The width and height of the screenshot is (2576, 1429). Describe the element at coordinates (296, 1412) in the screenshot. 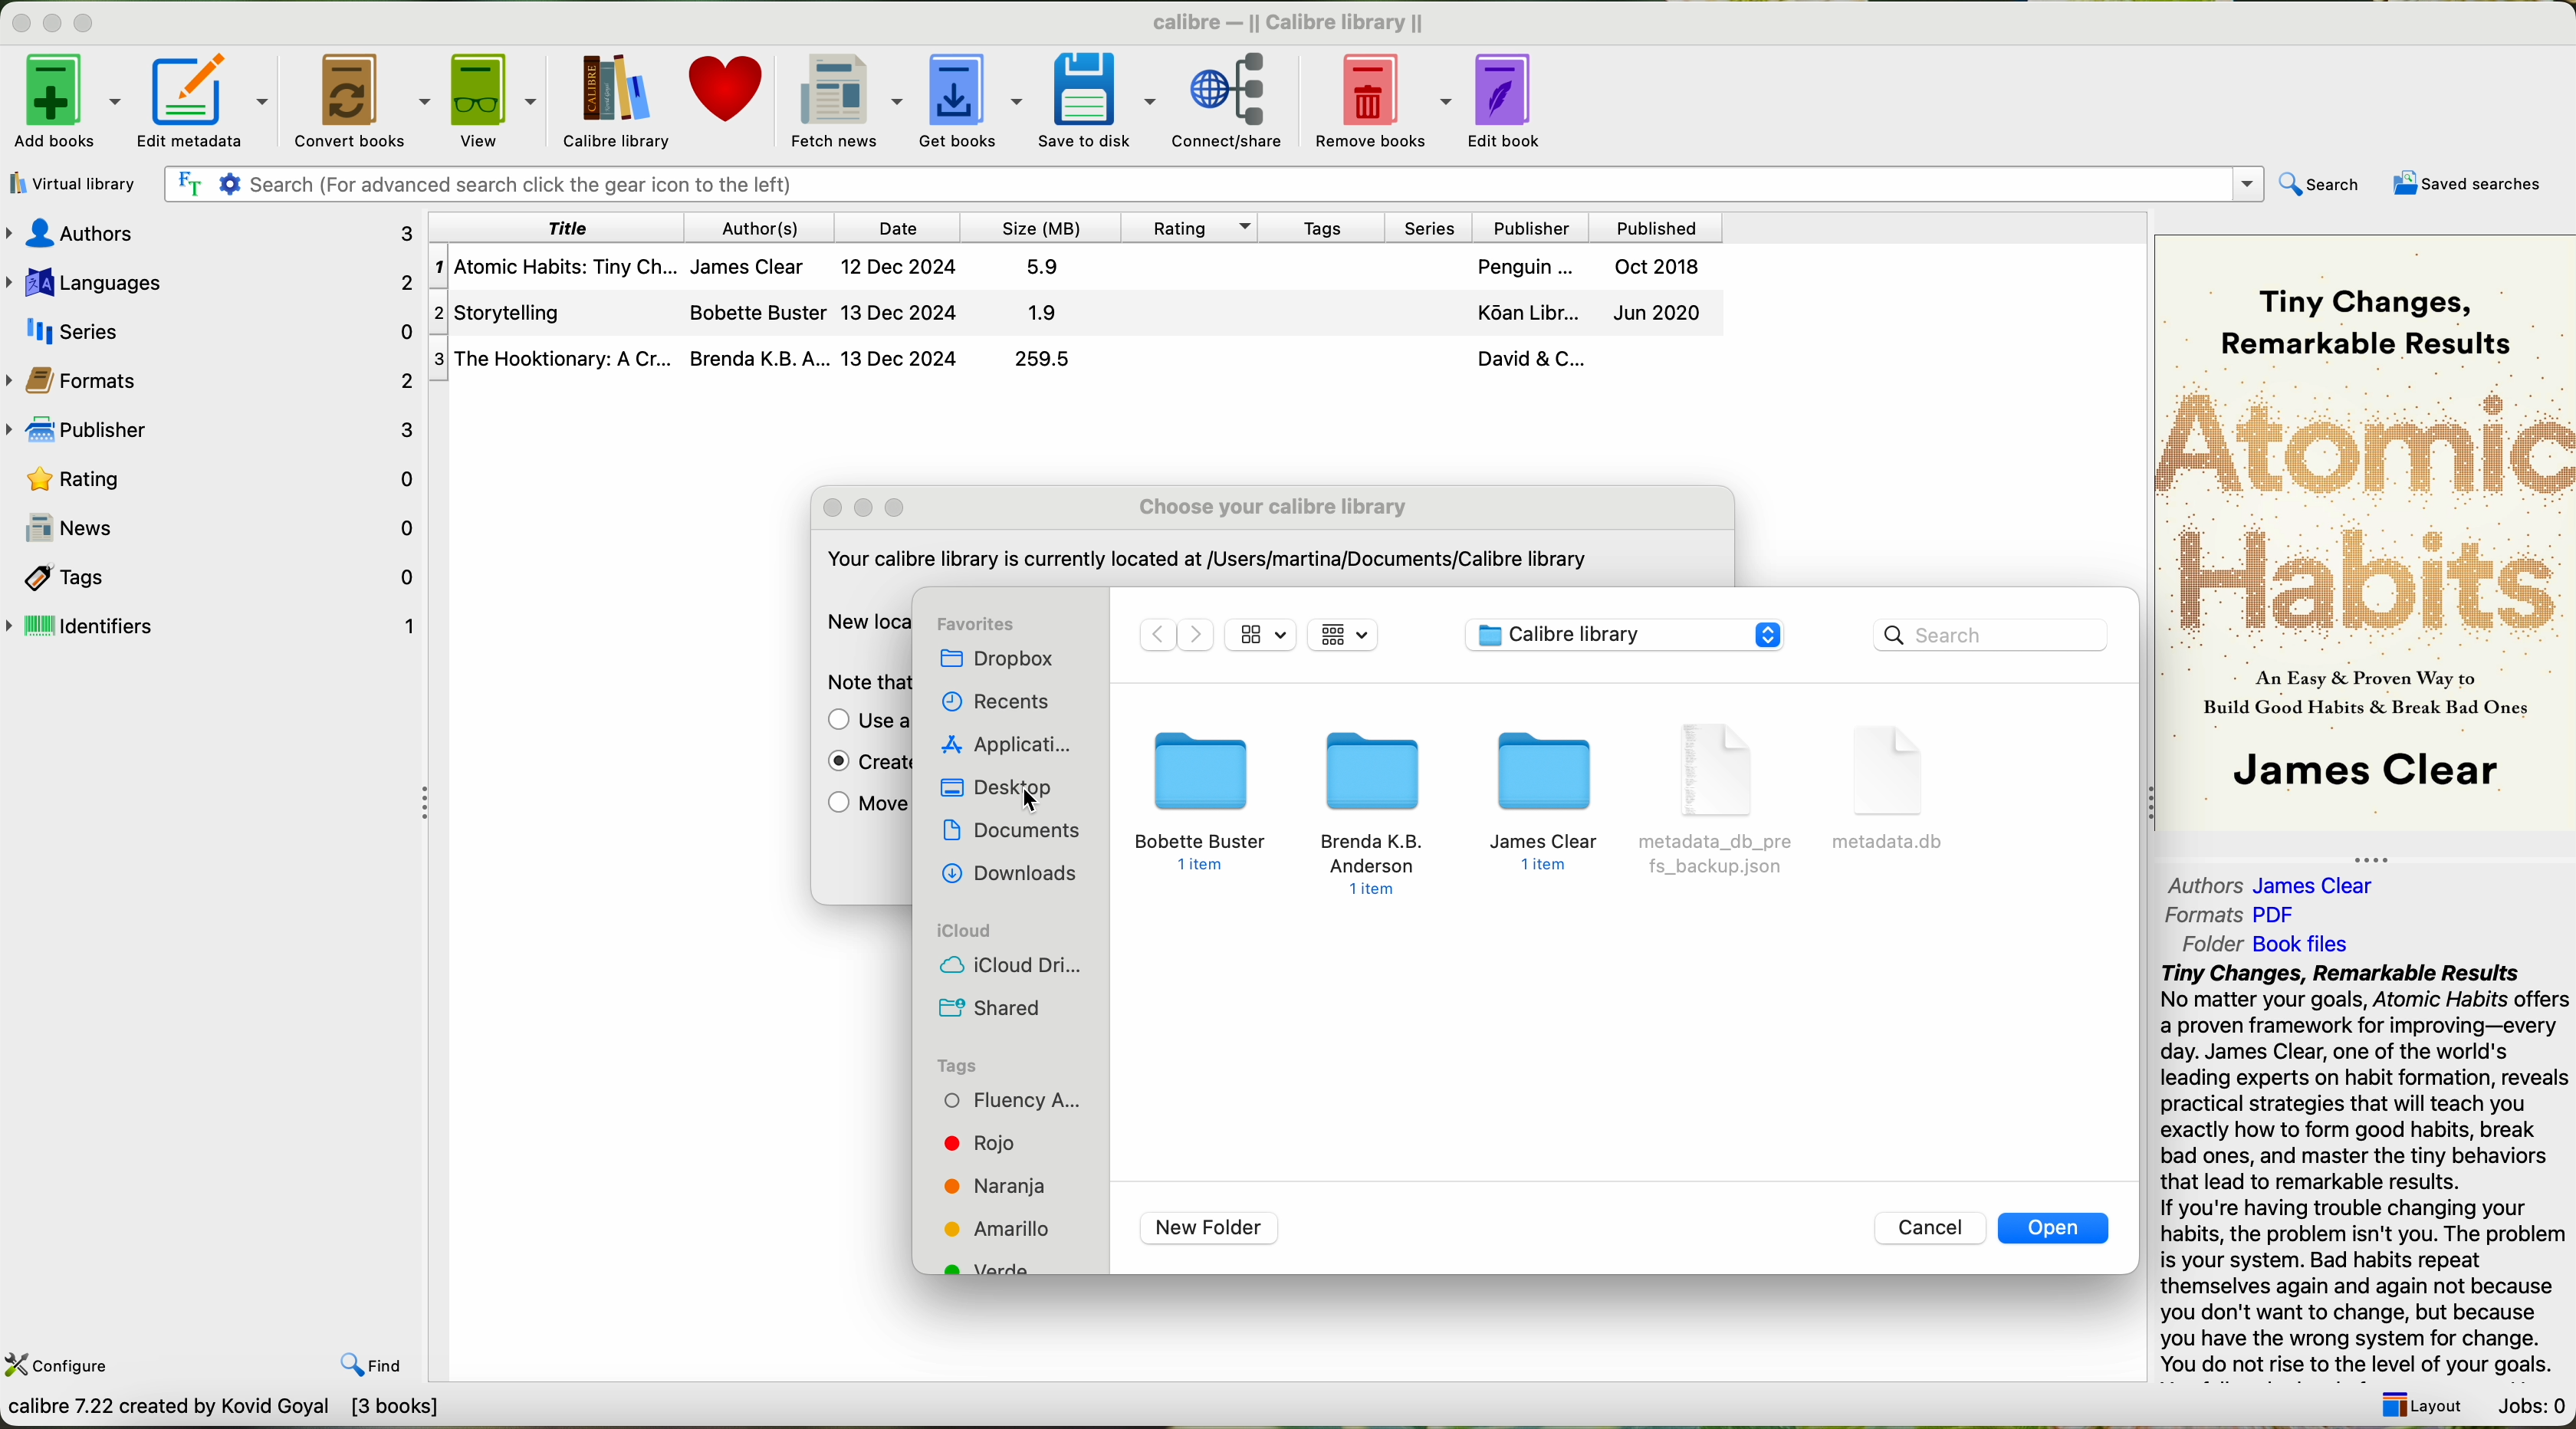

I see `Choose calbre library to work with Calbre Library [3book}` at that location.